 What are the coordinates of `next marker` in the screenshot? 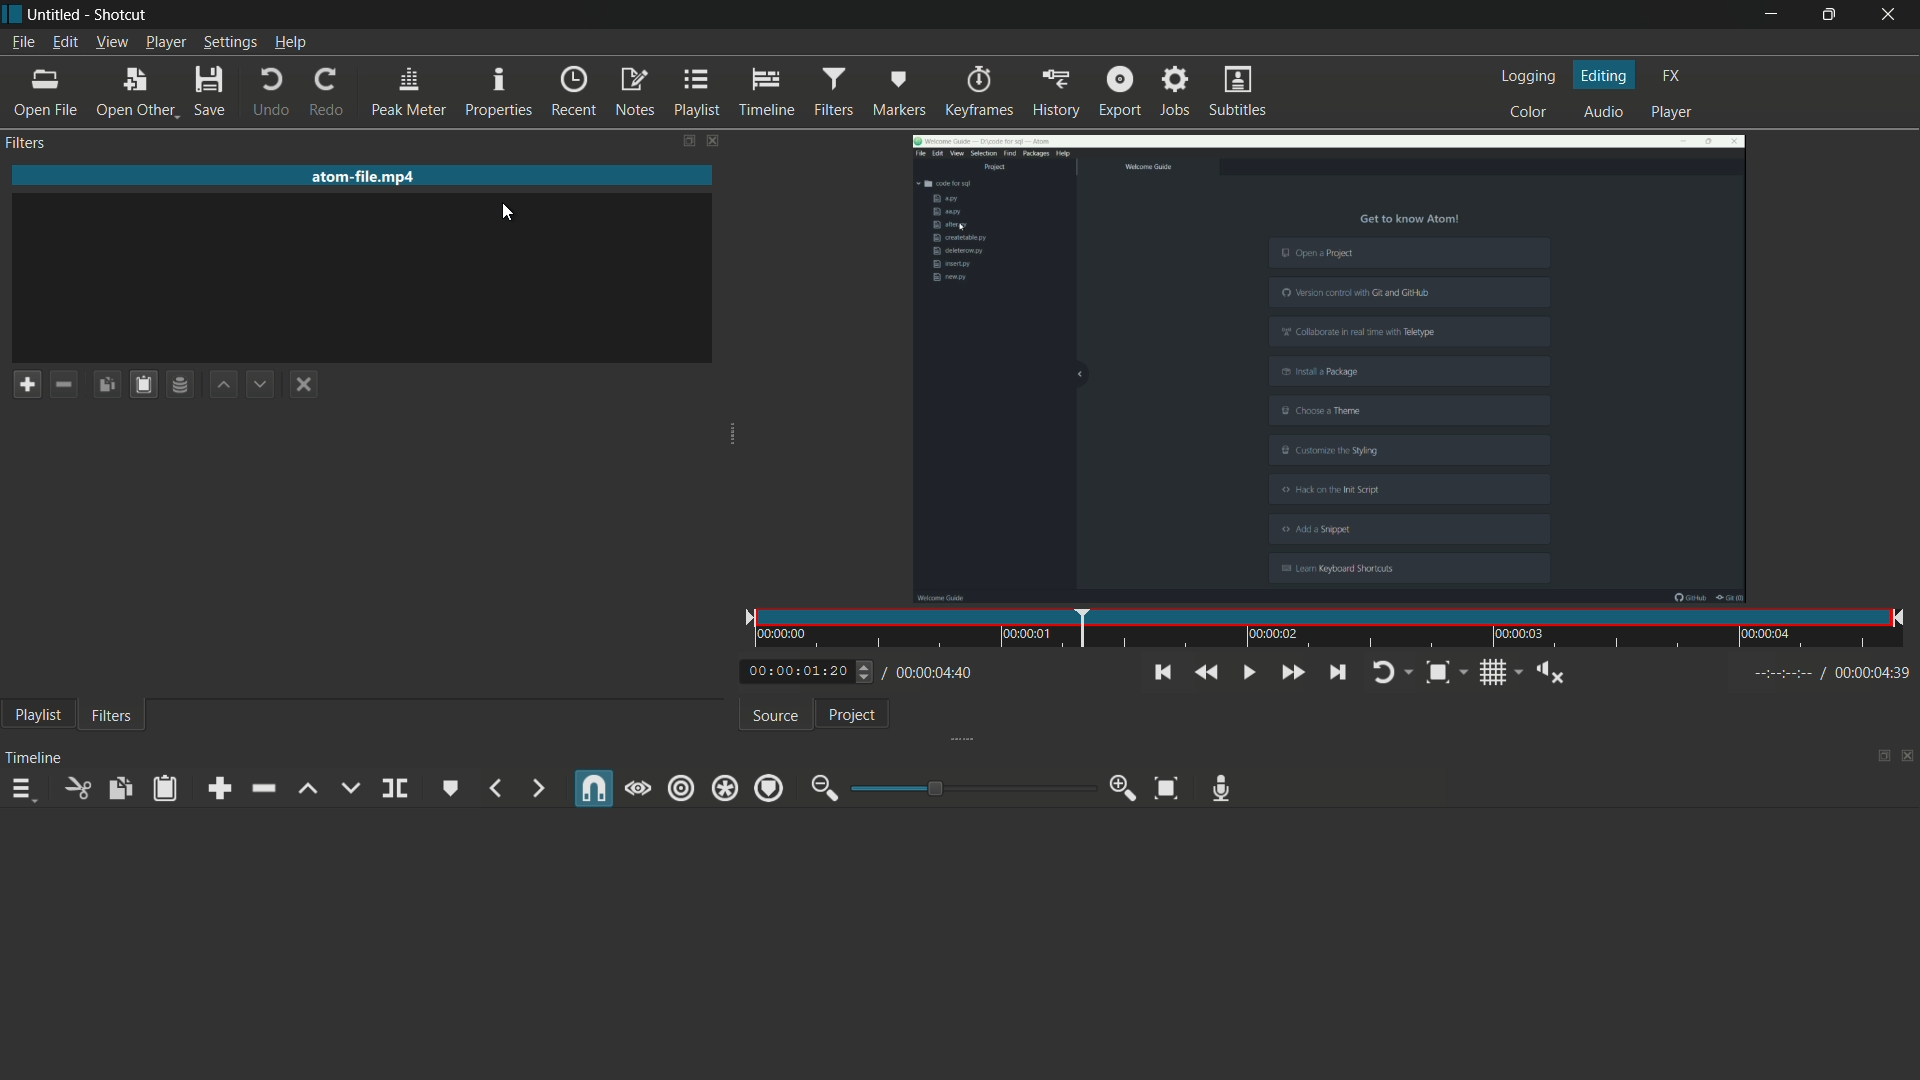 It's located at (537, 787).